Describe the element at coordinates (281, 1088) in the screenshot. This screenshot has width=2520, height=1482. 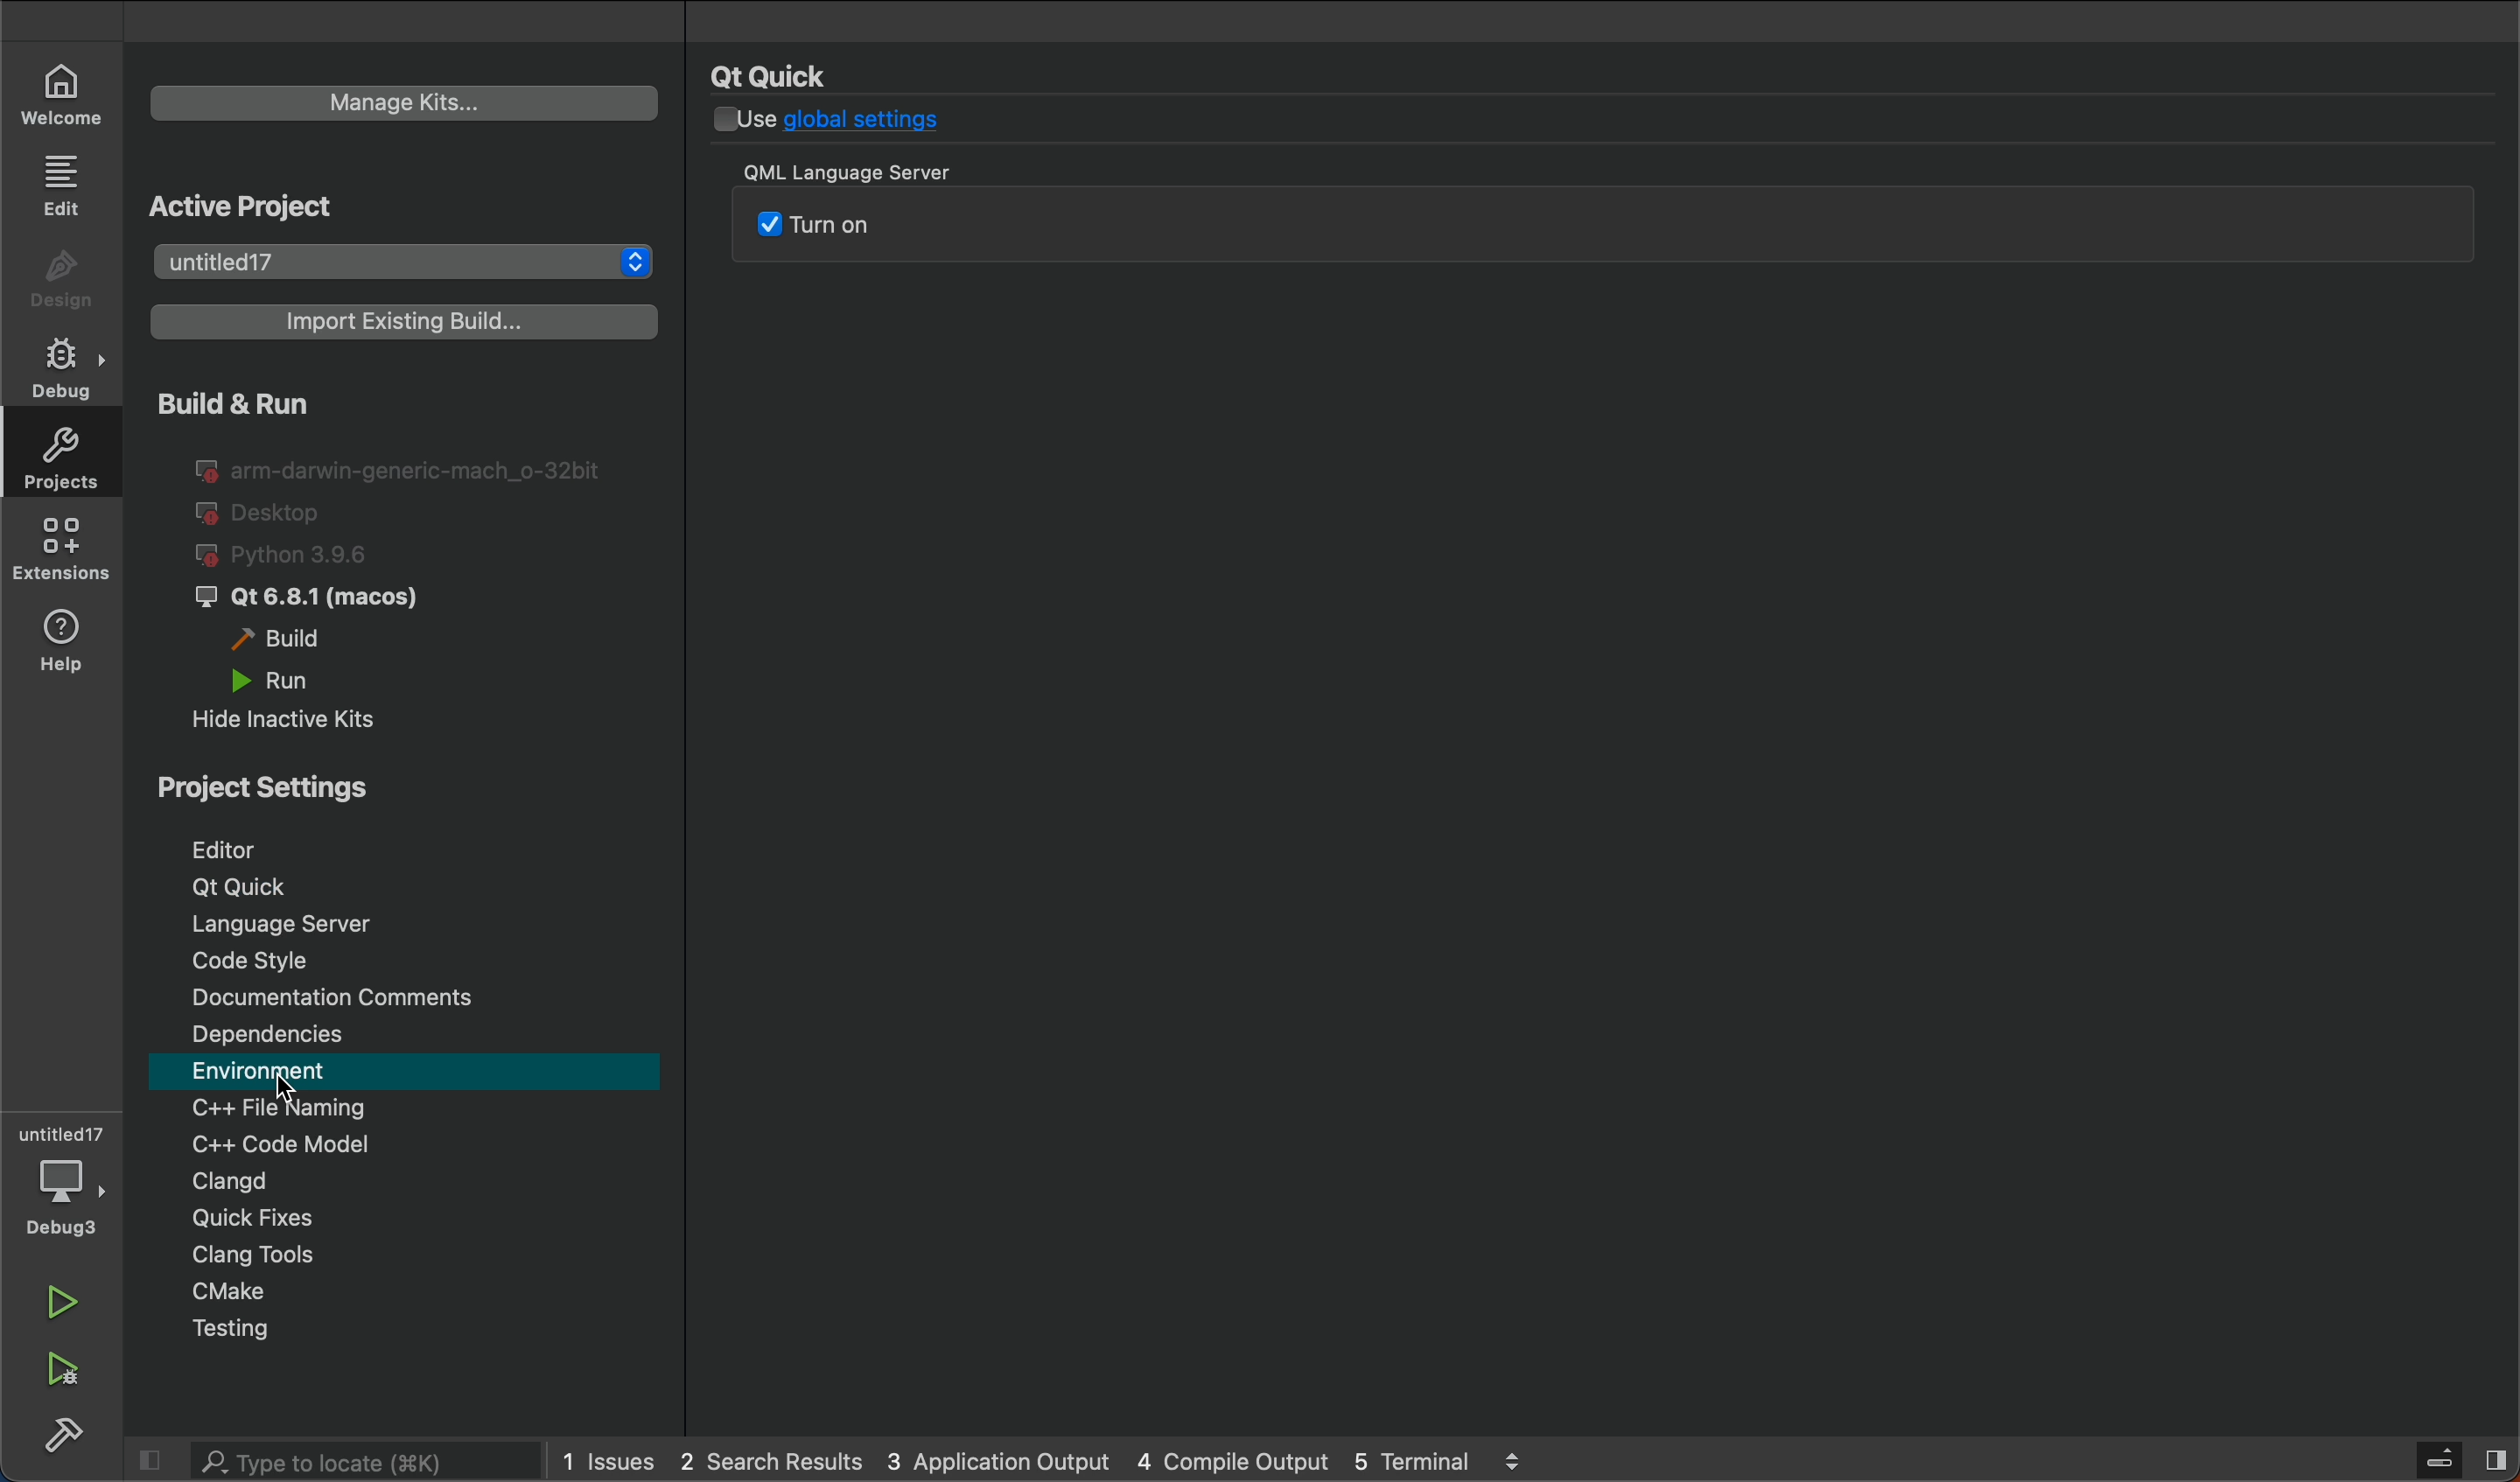
I see `cursor` at that location.